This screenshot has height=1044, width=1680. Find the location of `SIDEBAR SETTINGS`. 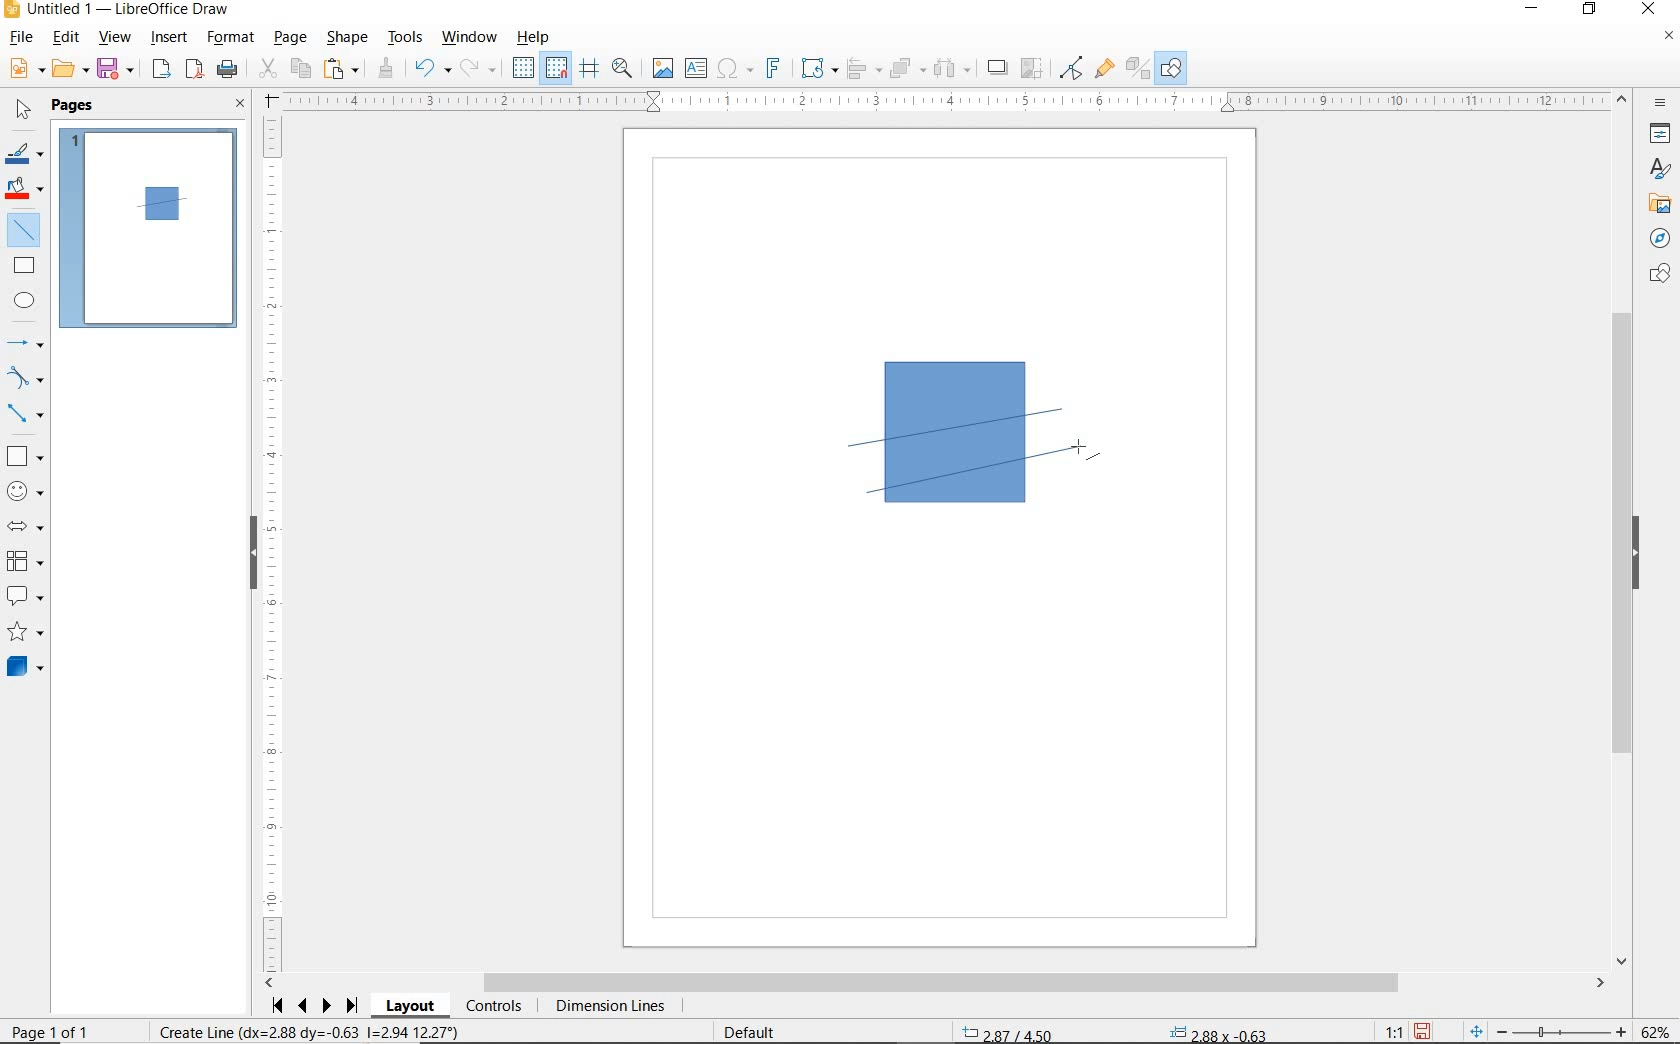

SIDEBAR SETTINGS is located at coordinates (1662, 104).